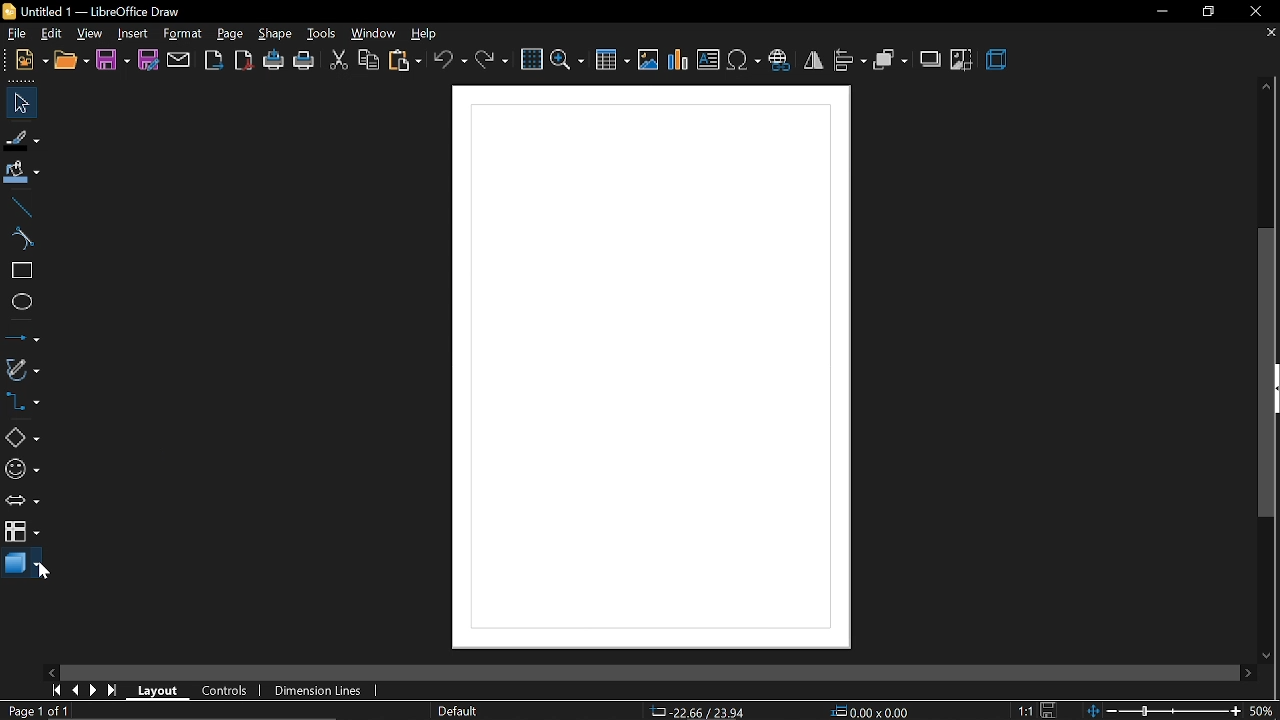 This screenshot has height=720, width=1280. What do you see at coordinates (708, 60) in the screenshot?
I see `insert text` at bounding box center [708, 60].